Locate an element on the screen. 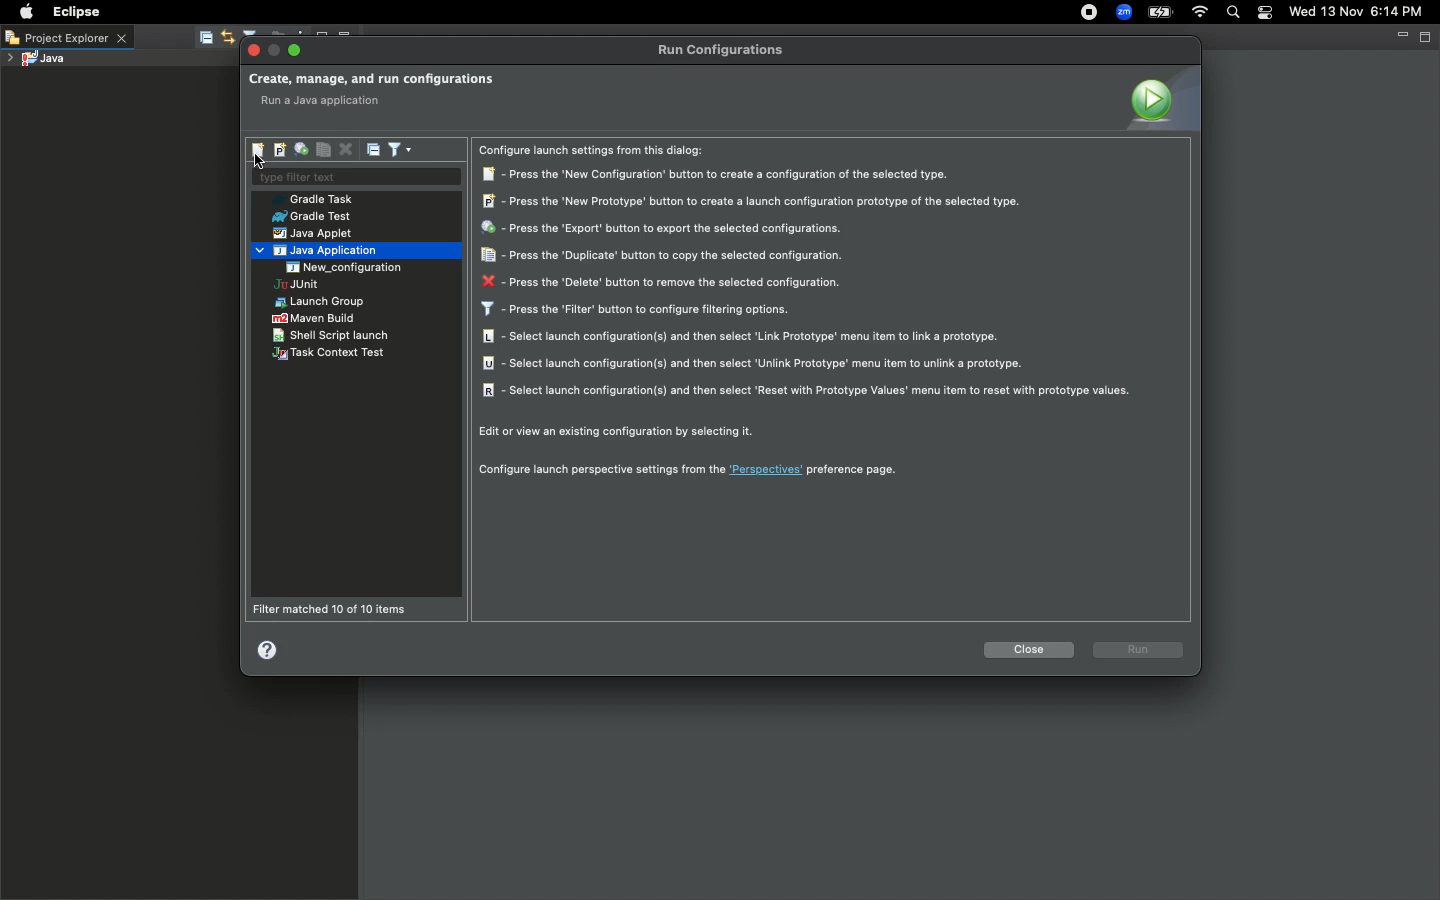  Press the 'Export' button to export the selected configurations. is located at coordinates (663, 229).